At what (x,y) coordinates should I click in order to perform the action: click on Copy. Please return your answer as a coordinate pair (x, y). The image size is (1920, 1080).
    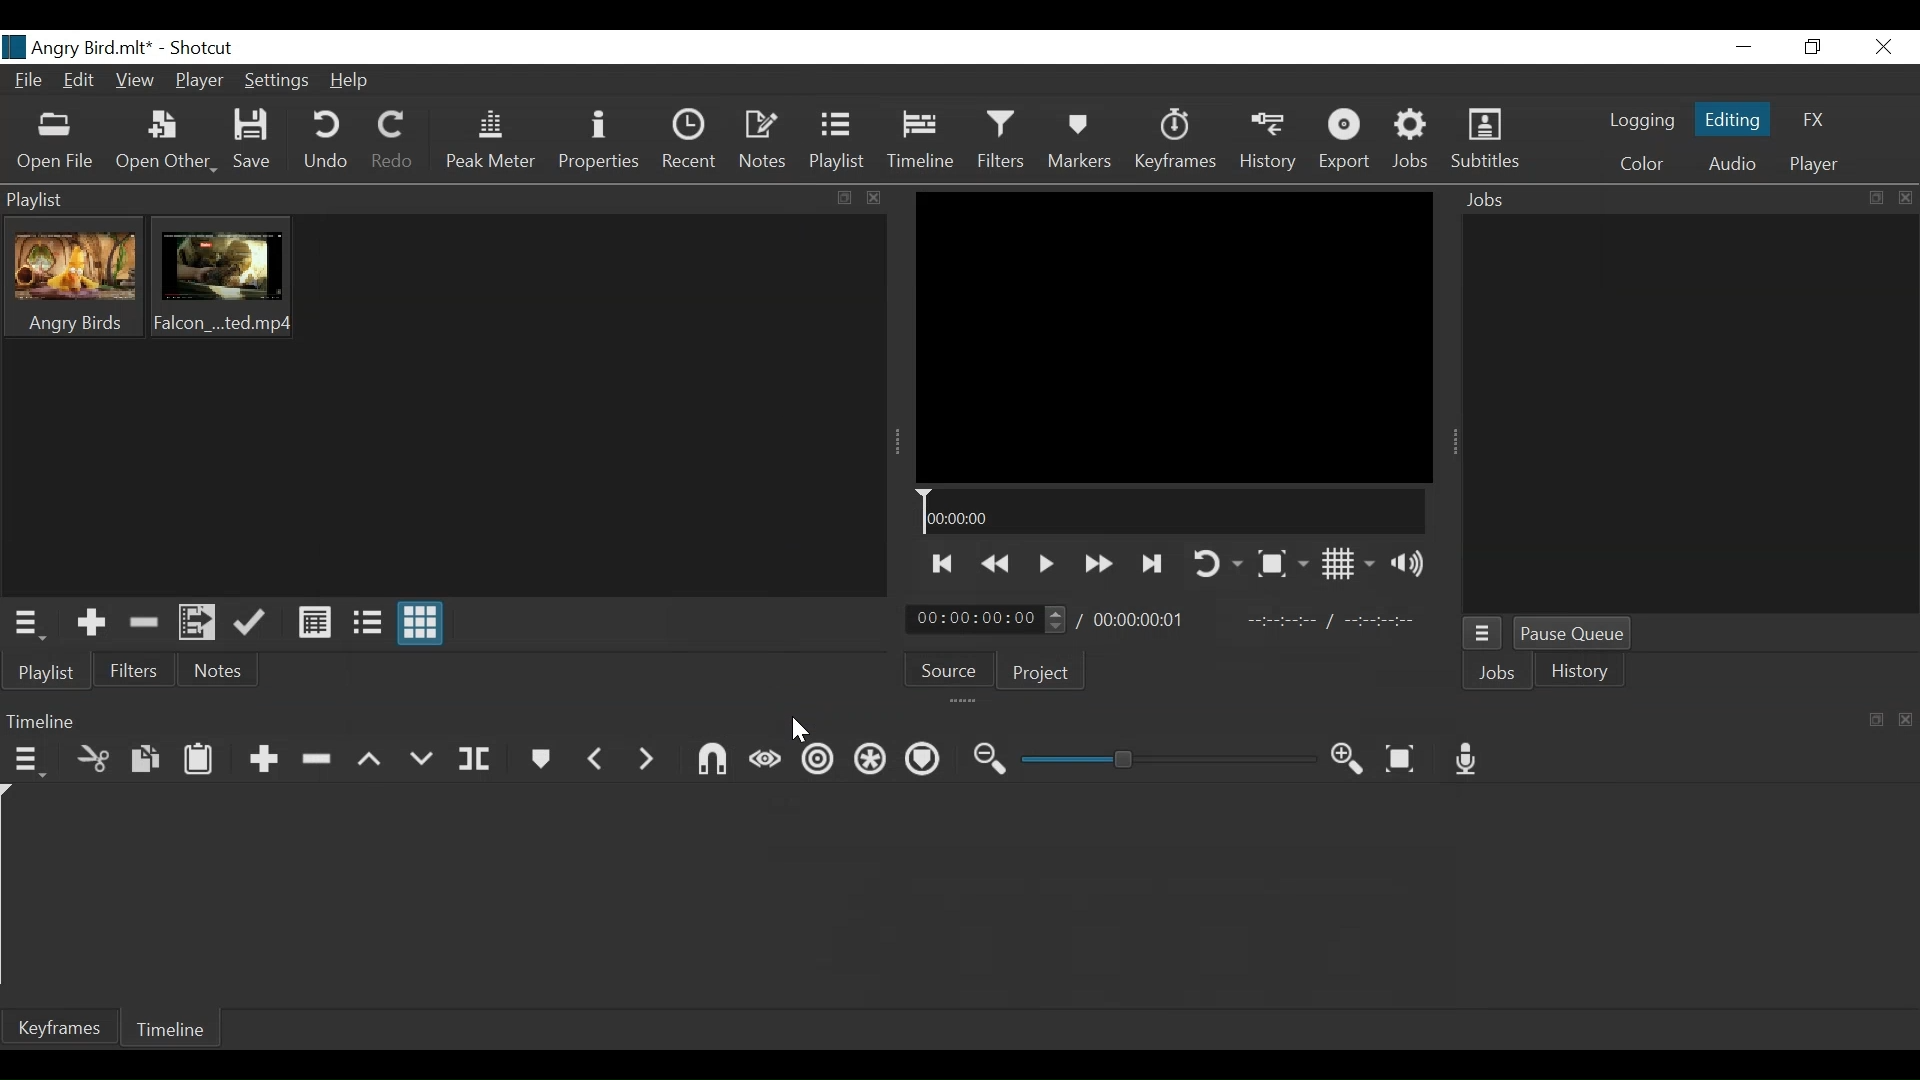
    Looking at the image, I should click on (147, 762).